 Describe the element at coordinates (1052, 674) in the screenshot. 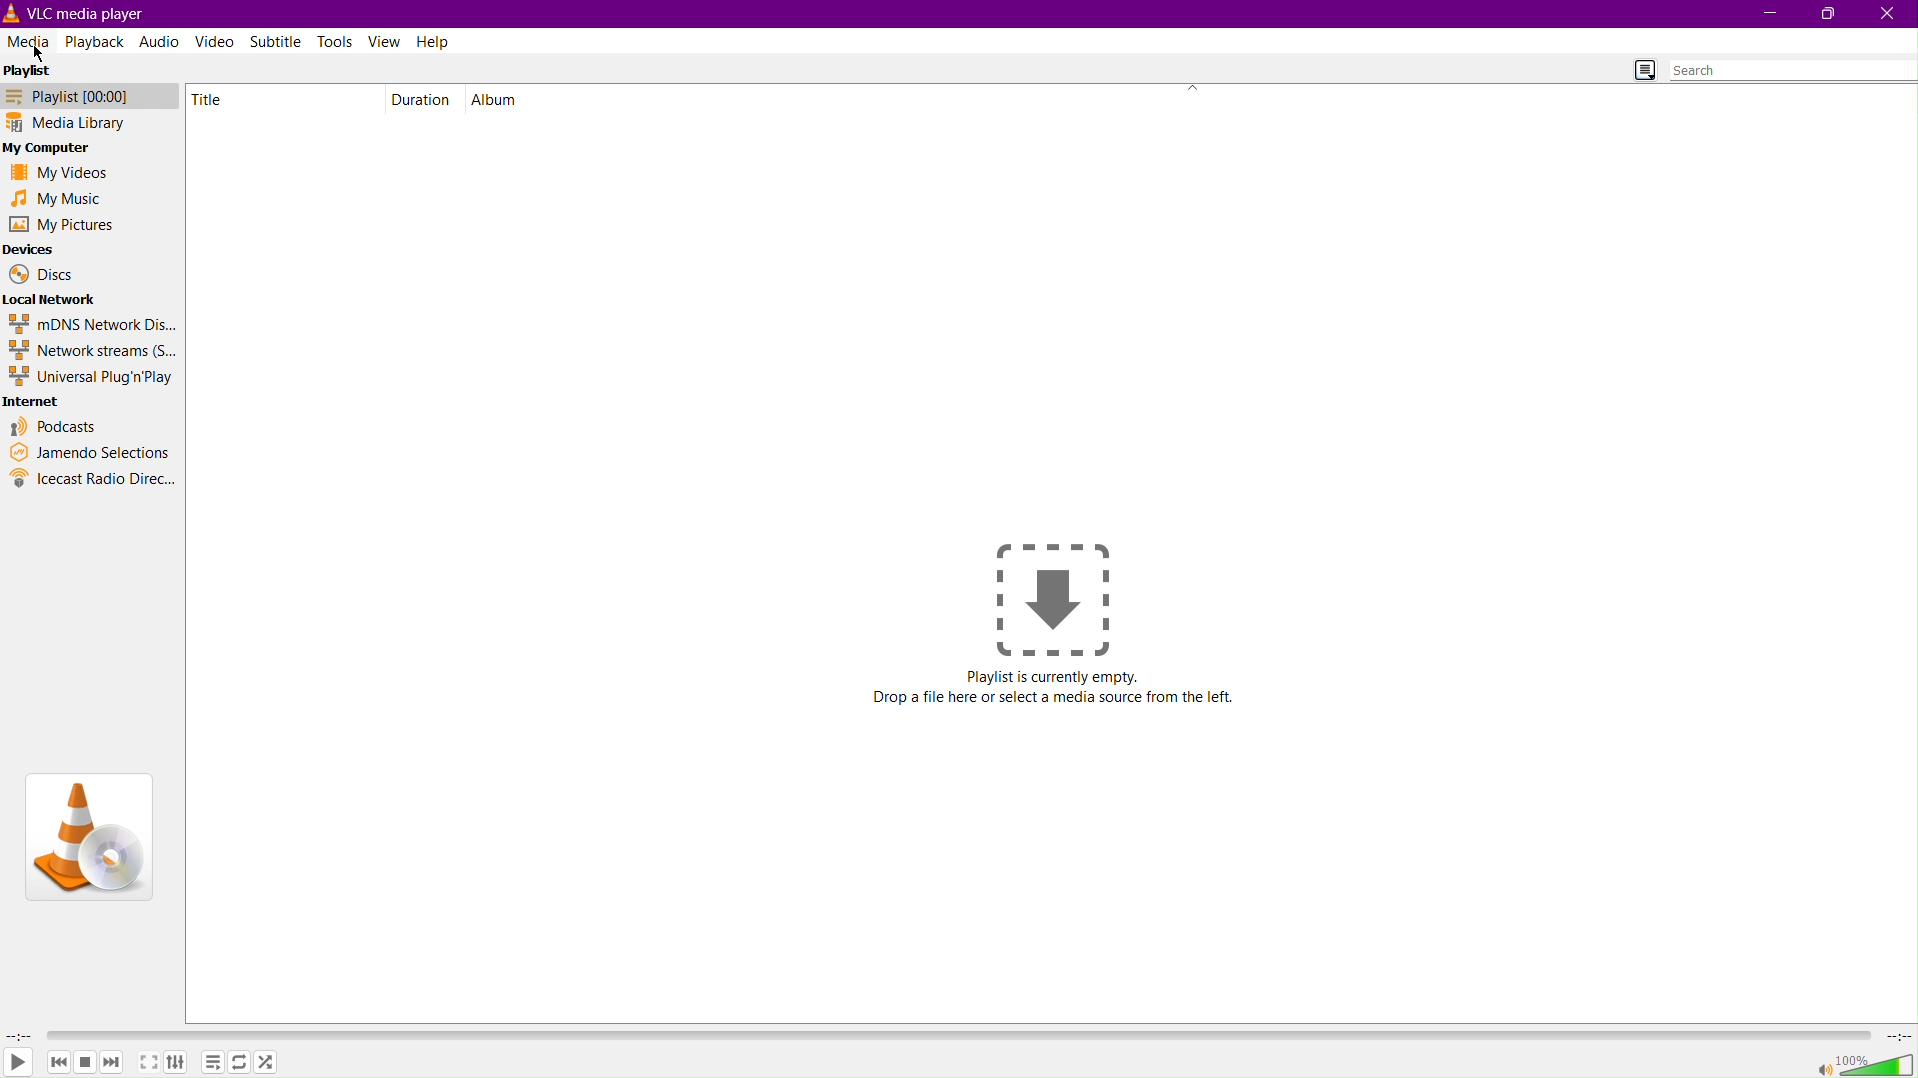

I see `Playlist is currently empty.` at that location.